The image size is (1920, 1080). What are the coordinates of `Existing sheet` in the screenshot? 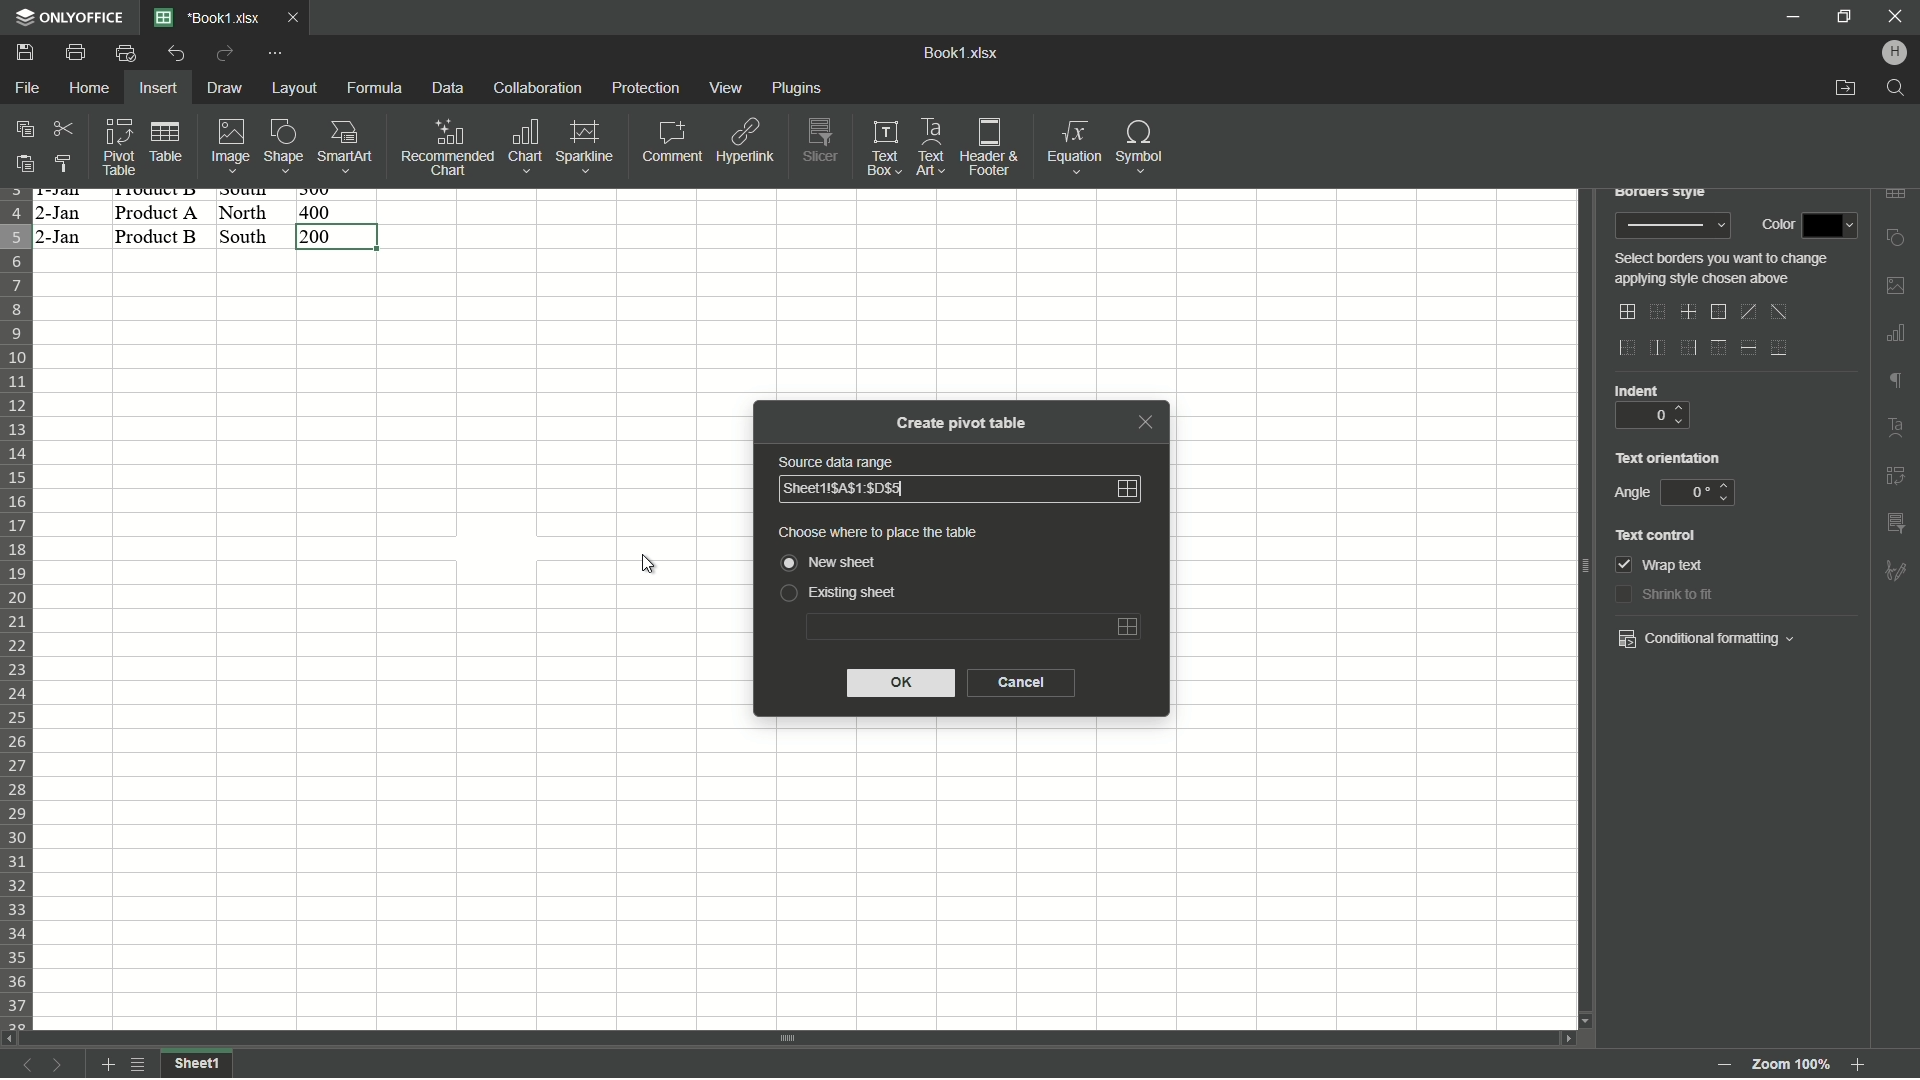 It's located at (842, 589).